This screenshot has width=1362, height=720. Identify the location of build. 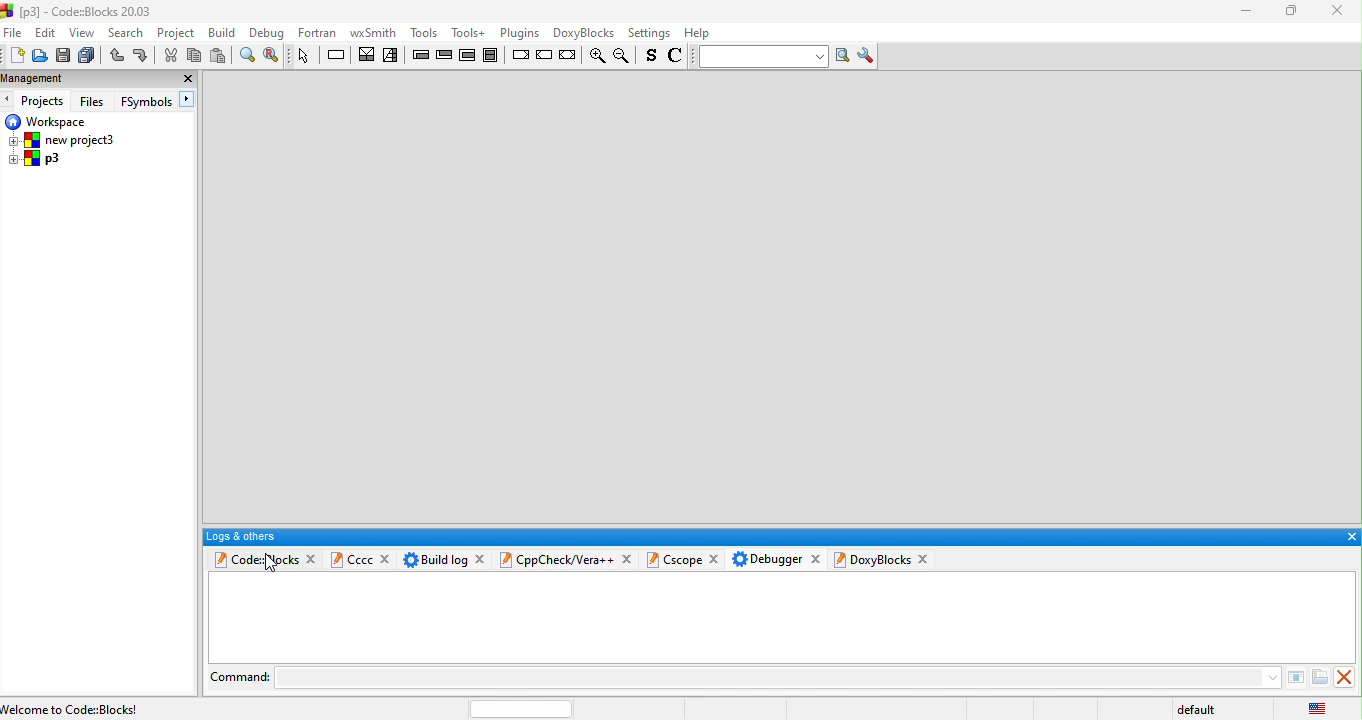
(223, 32).